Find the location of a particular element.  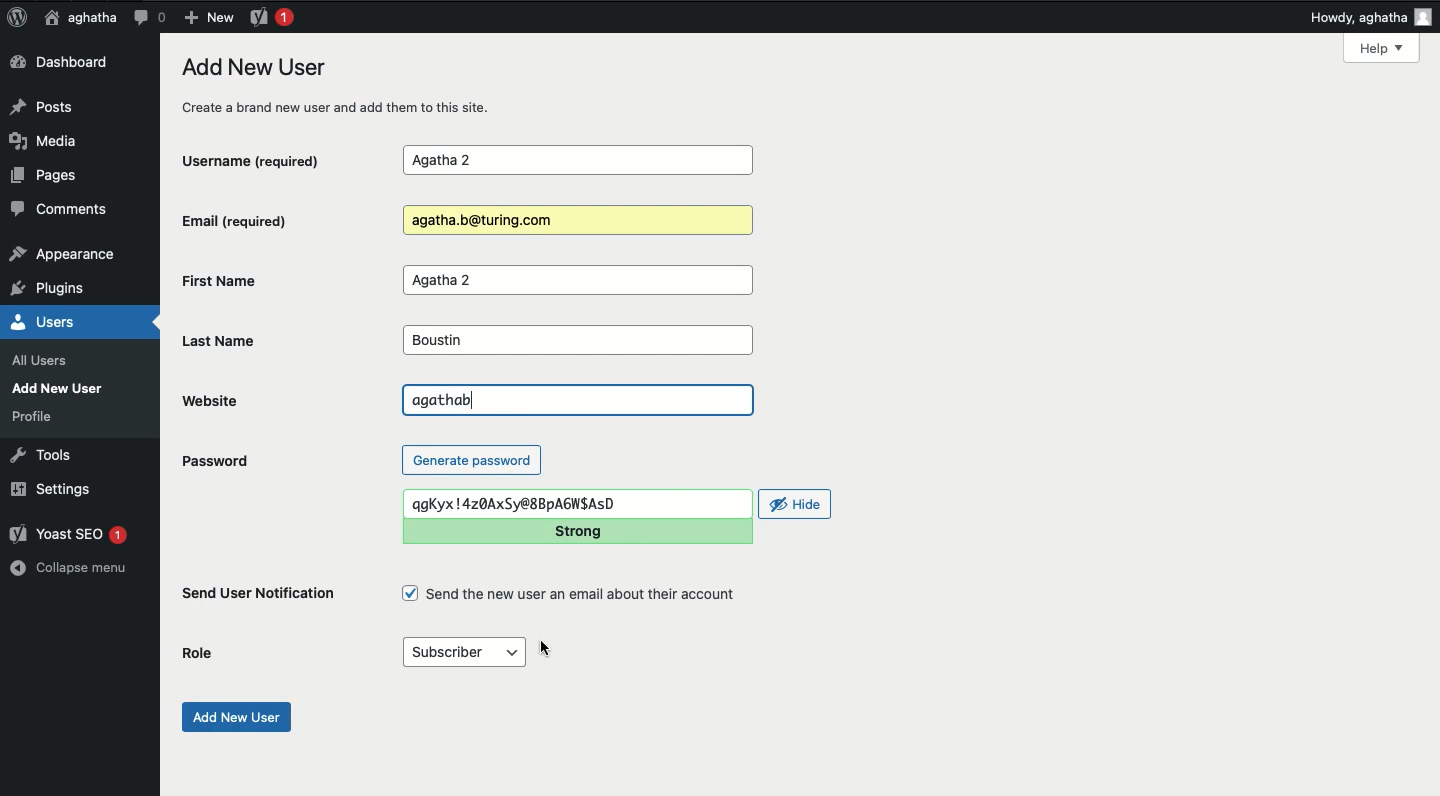

Send user notification  is located at coordinates (260, 597).